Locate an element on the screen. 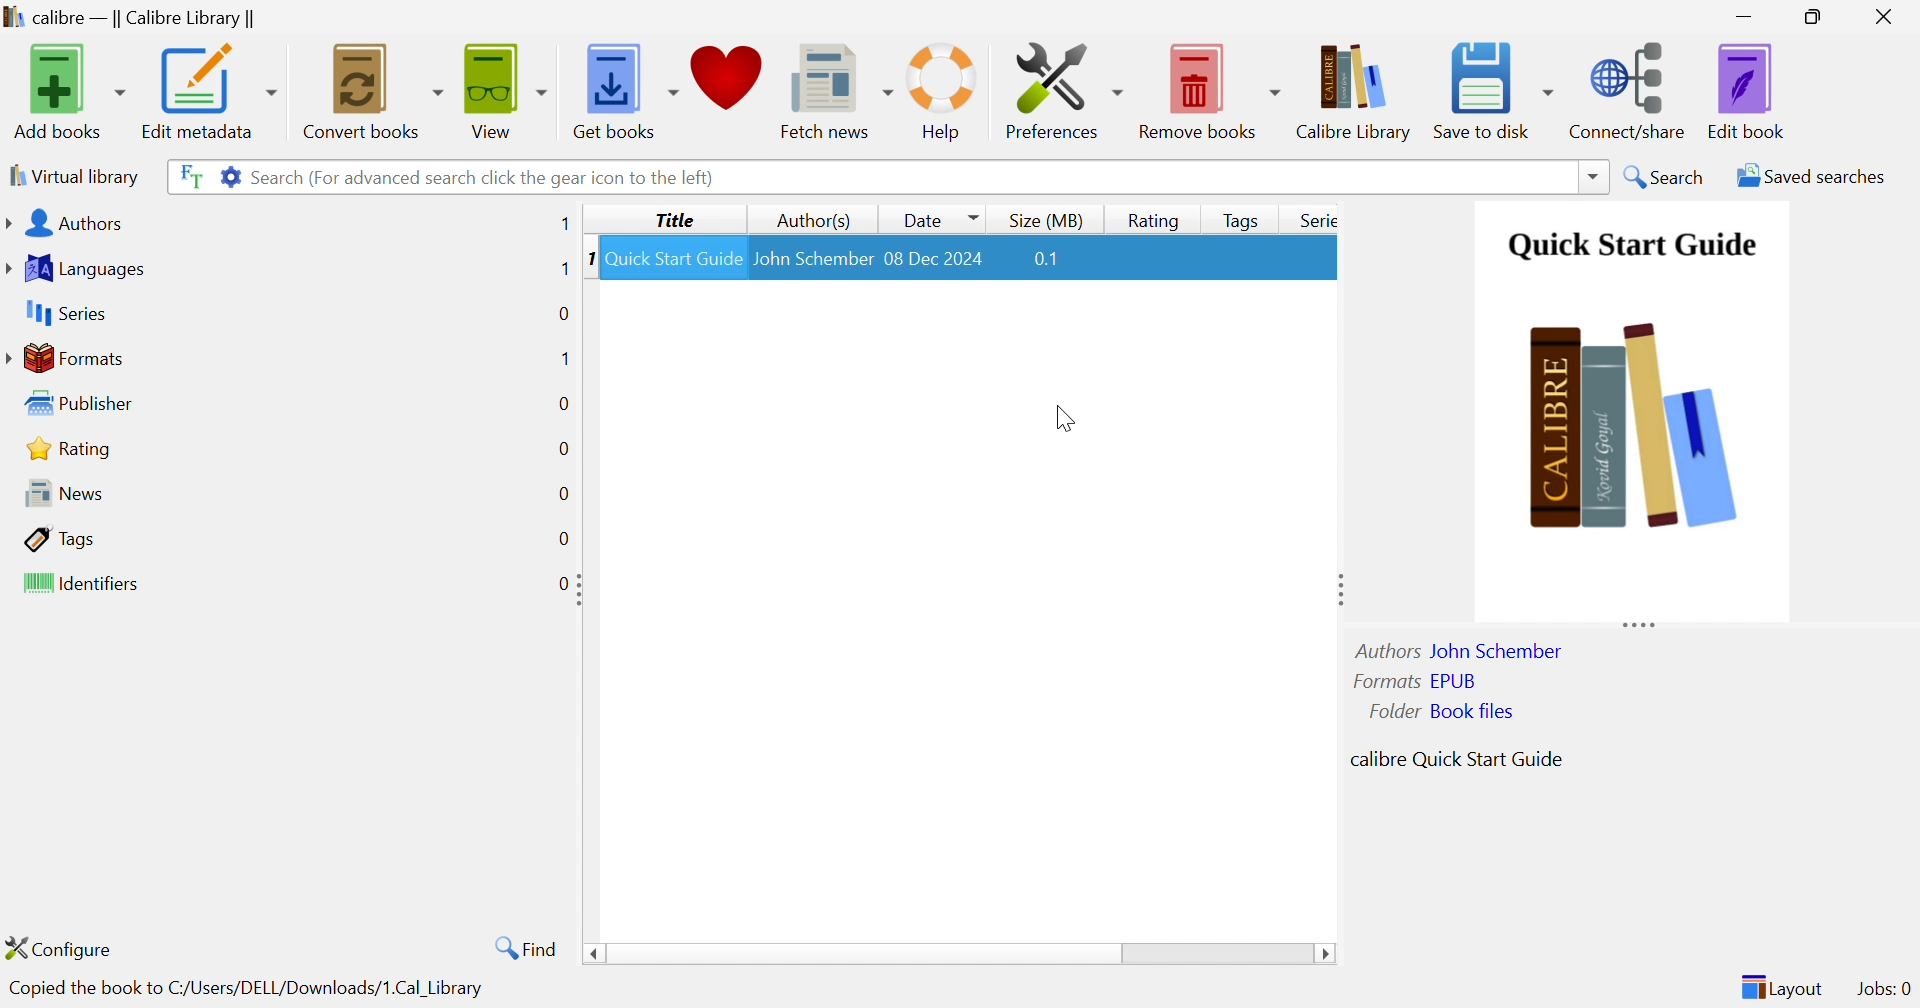  Search the full text of all the books in the library, not just their metadata is located at coordinates (187, 173).